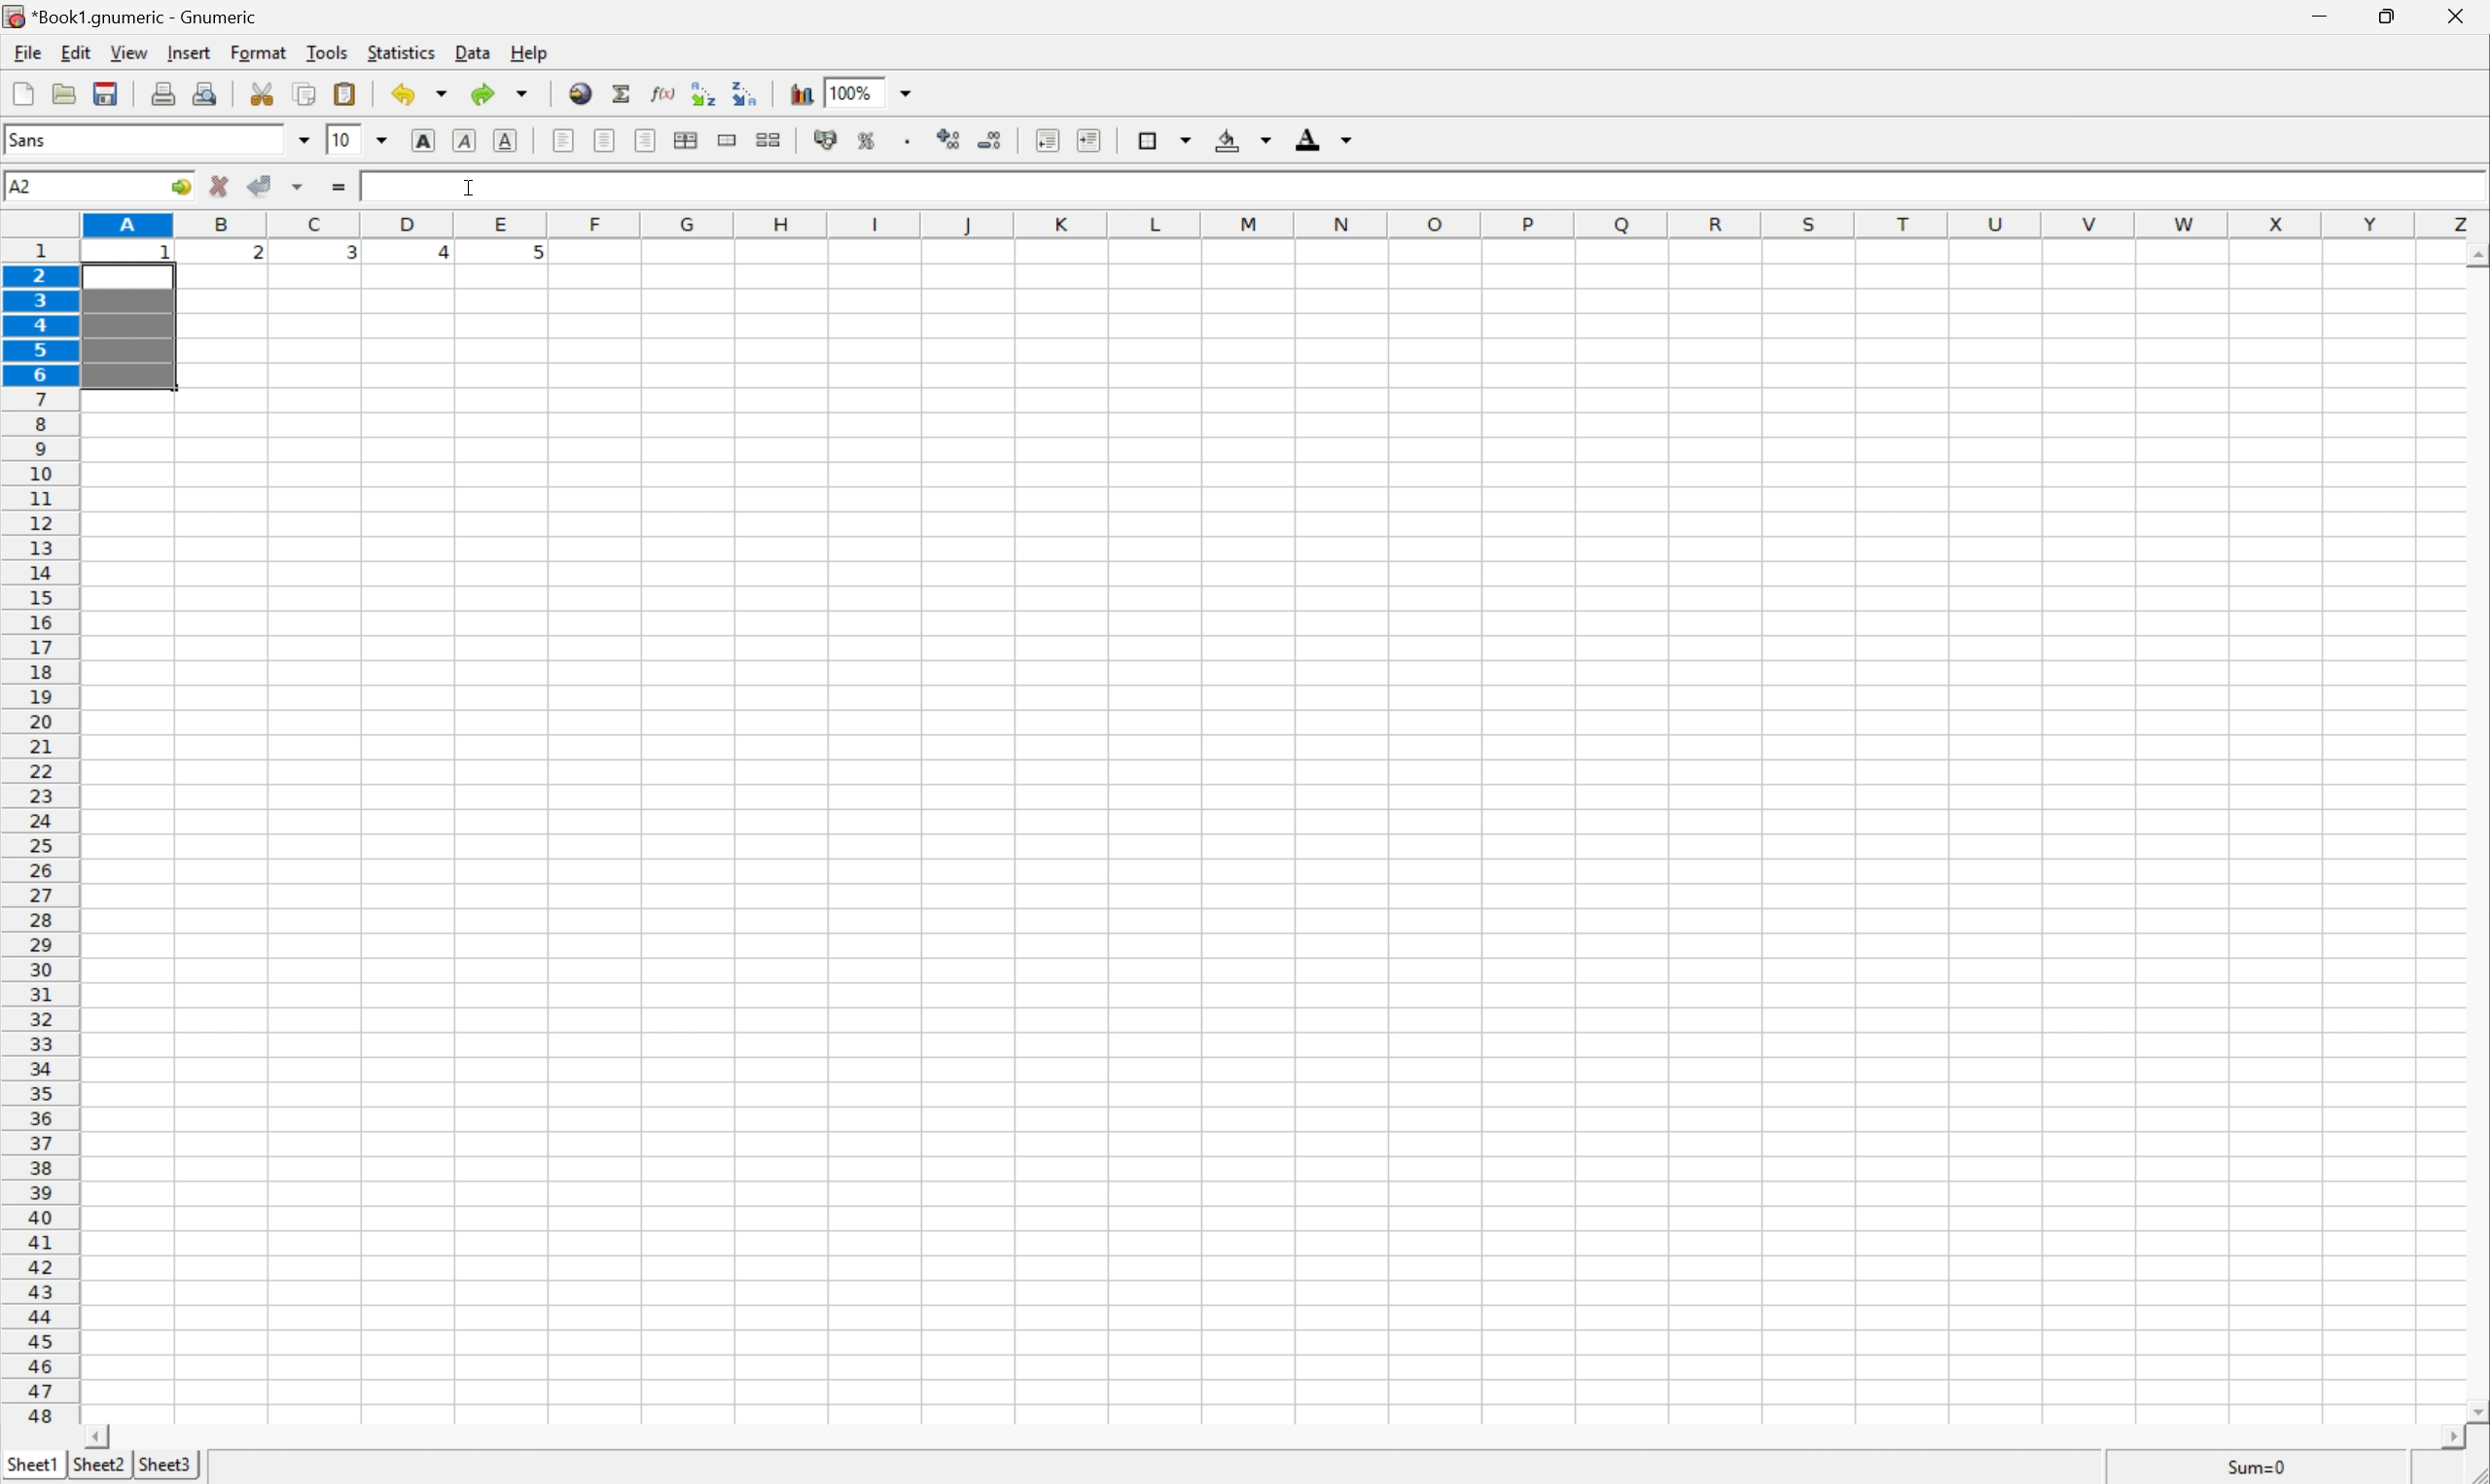 The width and height of the screenshot is (2490, 1484). Describe the element at coordinates (1166, 137) in the screenshot. I see `borders` at that location.